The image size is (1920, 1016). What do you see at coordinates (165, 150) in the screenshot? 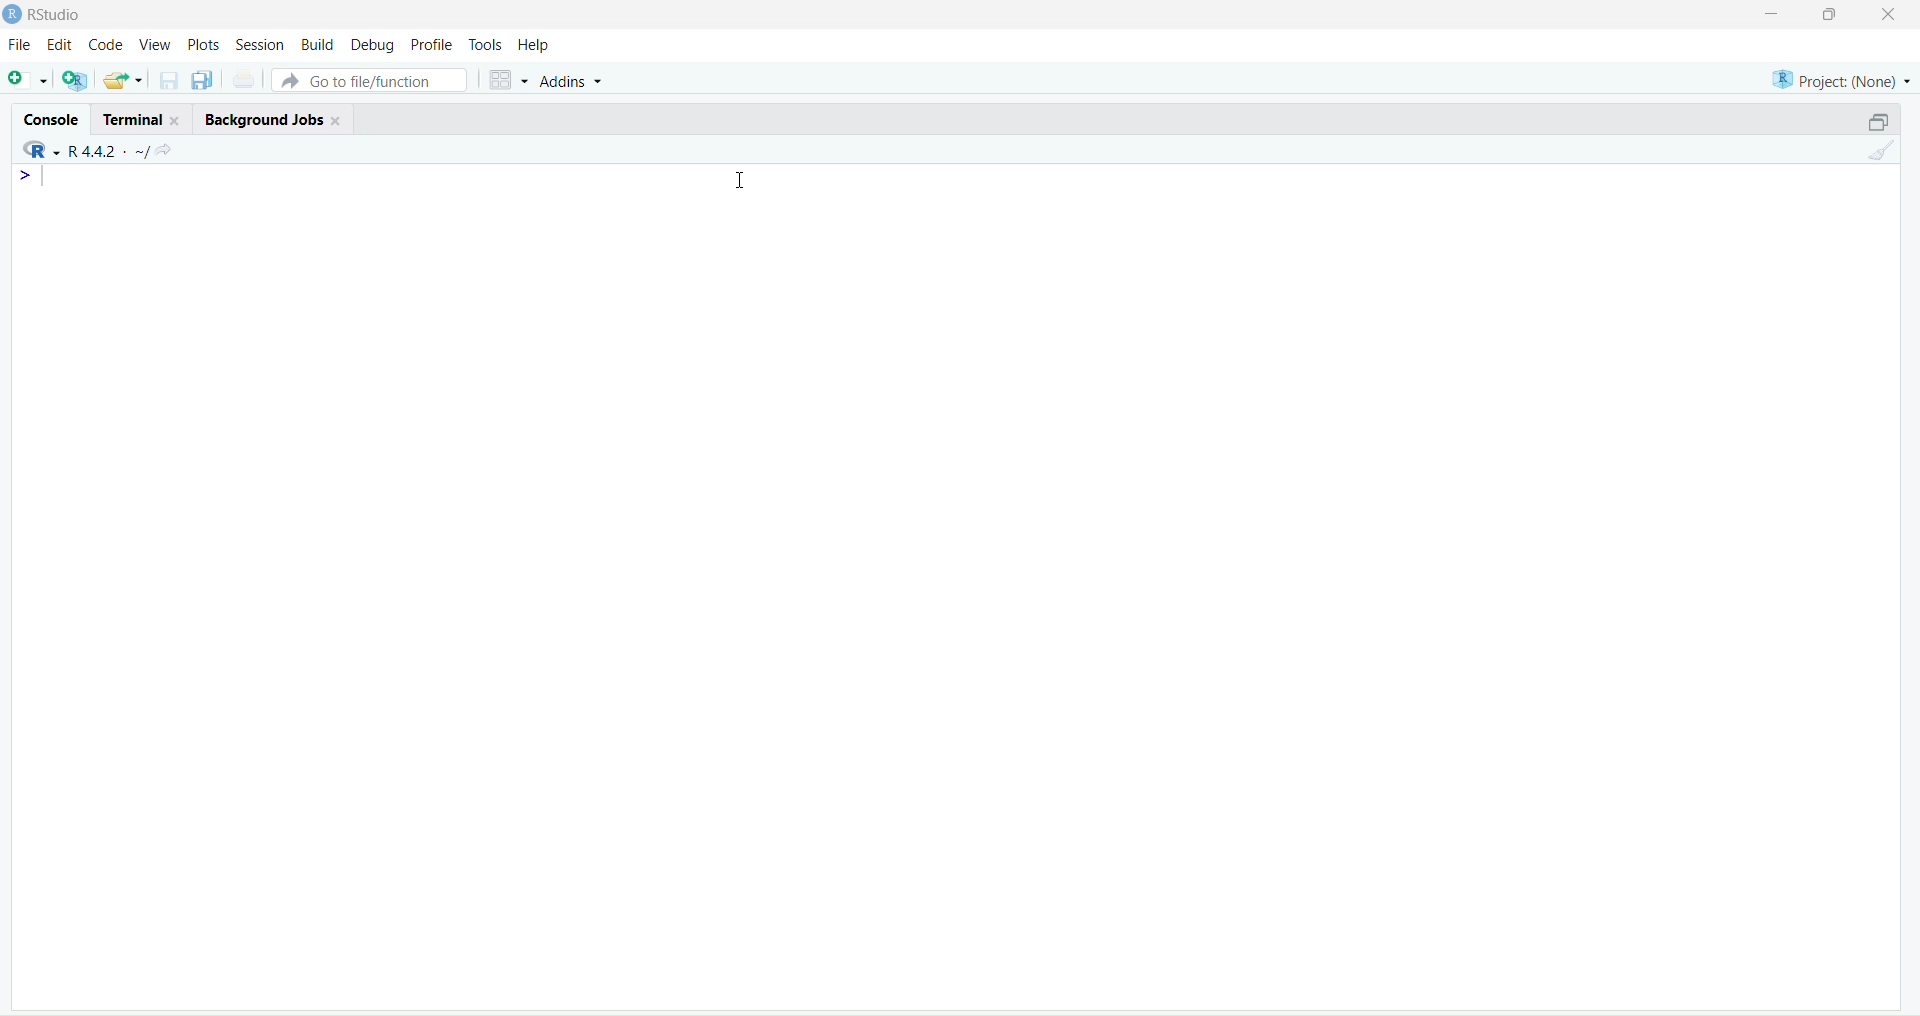
I see `share icon` at bounding box center [165, 150].